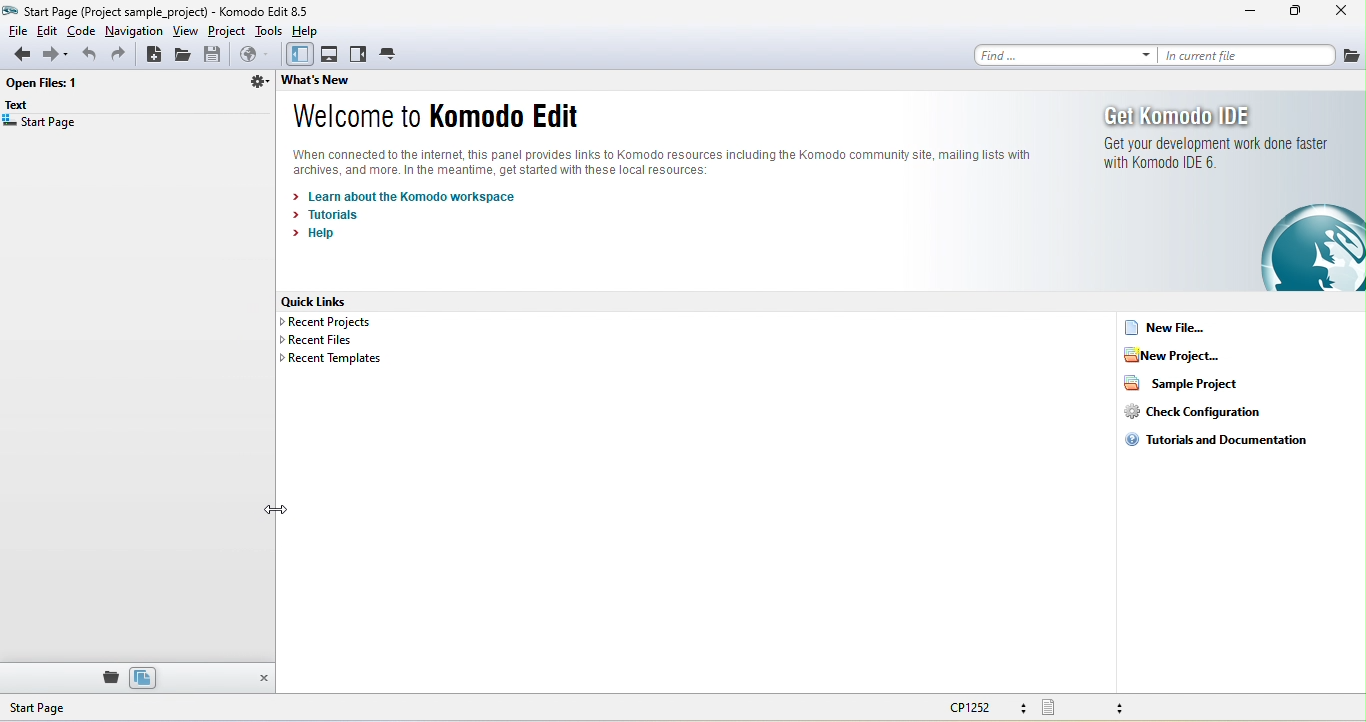 The width and height of the screenshot is (1366, 722). What do you see at coordinates (359, 55) in the screenshot?
I see `right pane` at bounding box center [359, 55].